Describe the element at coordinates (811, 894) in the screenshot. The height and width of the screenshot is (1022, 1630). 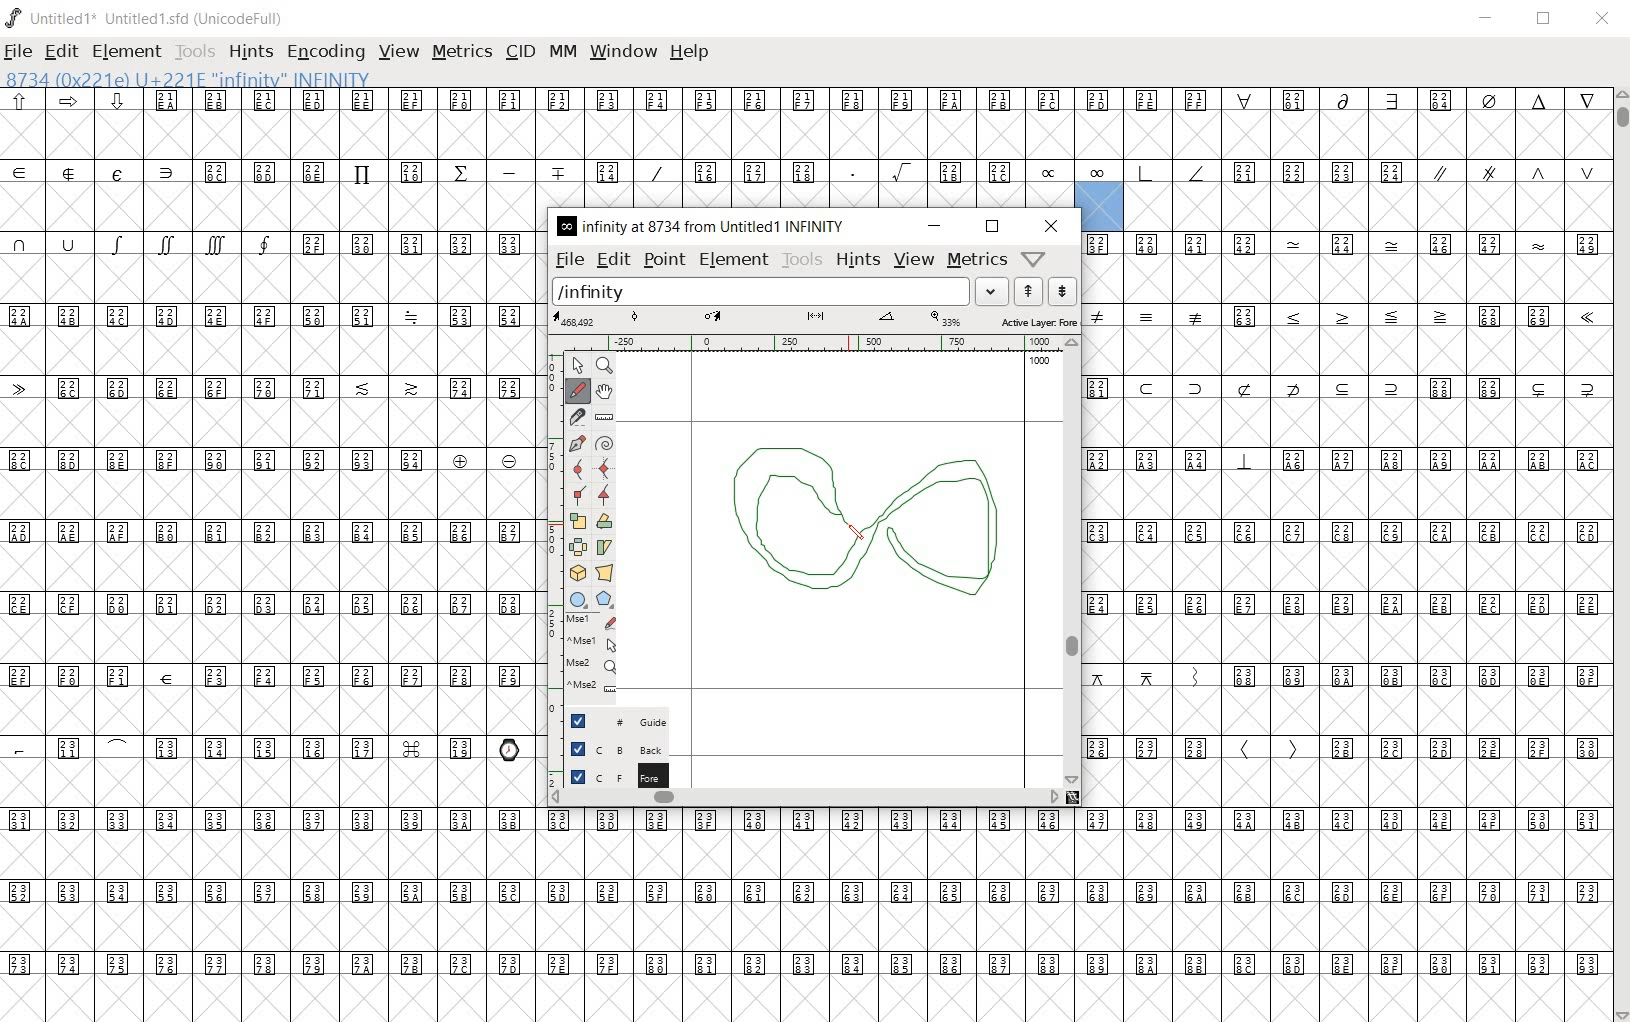
I see `Unicode code points` at that location.